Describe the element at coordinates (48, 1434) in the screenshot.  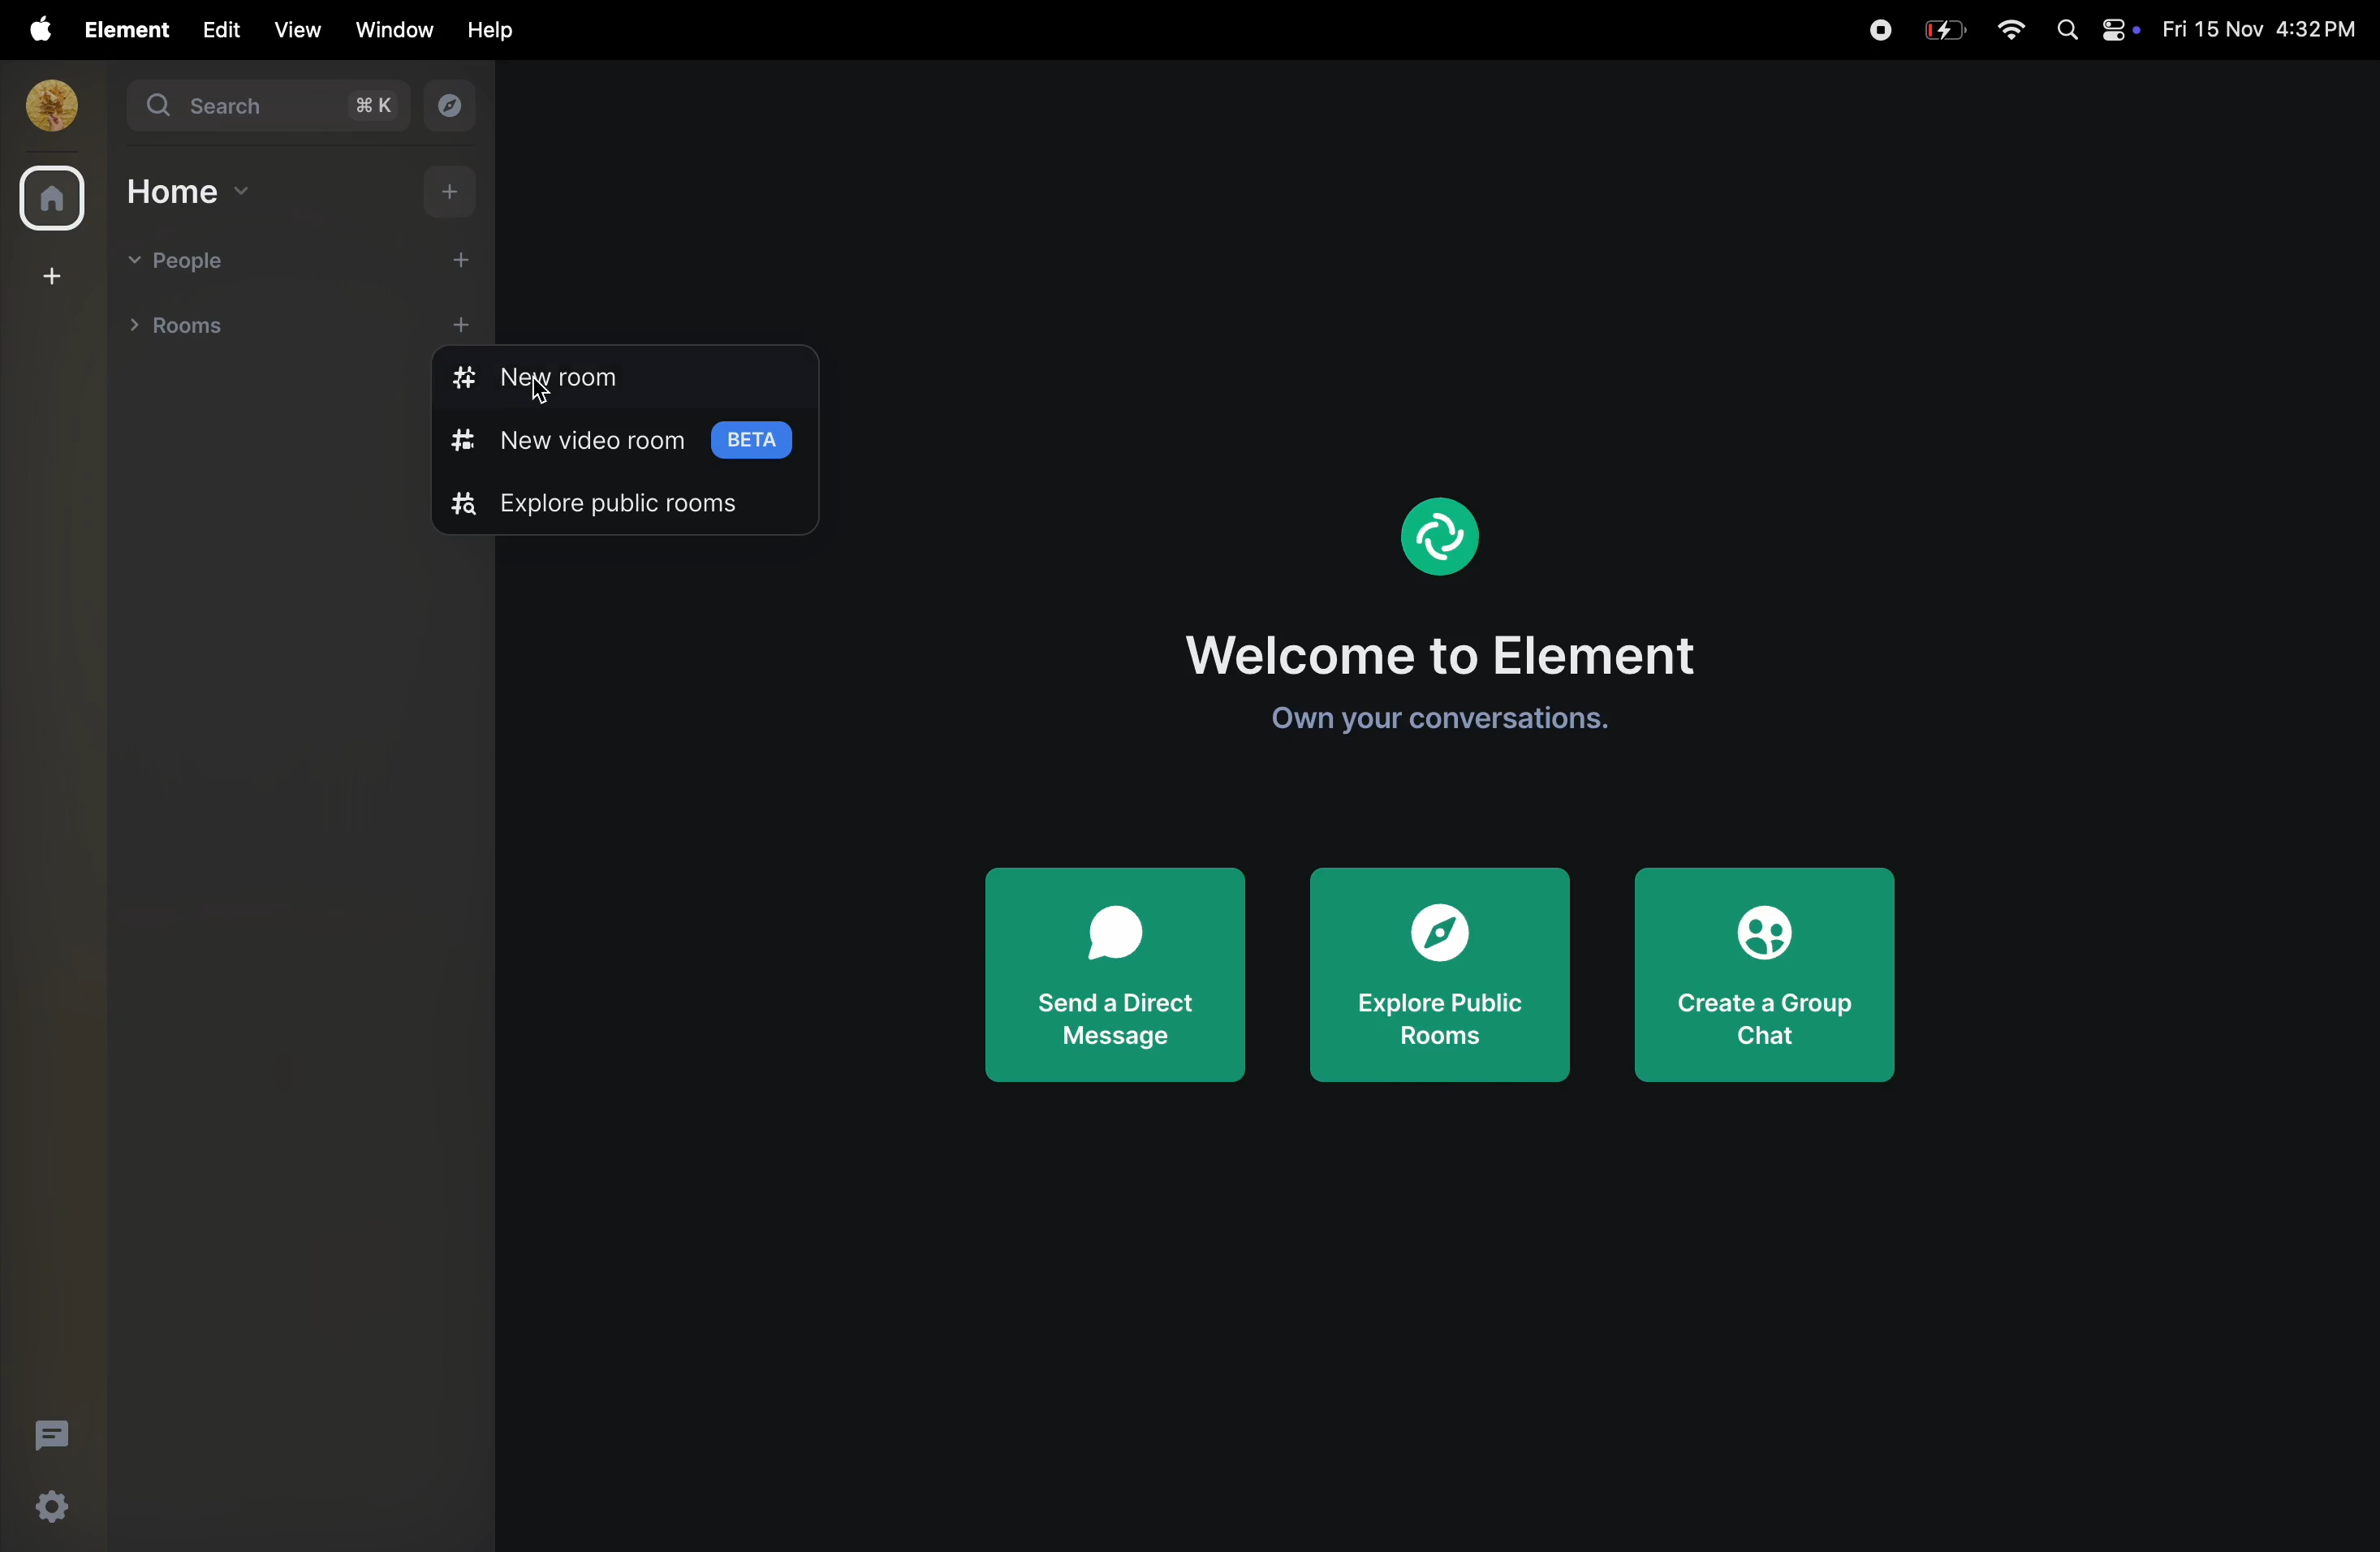
I see `threads` at that location.